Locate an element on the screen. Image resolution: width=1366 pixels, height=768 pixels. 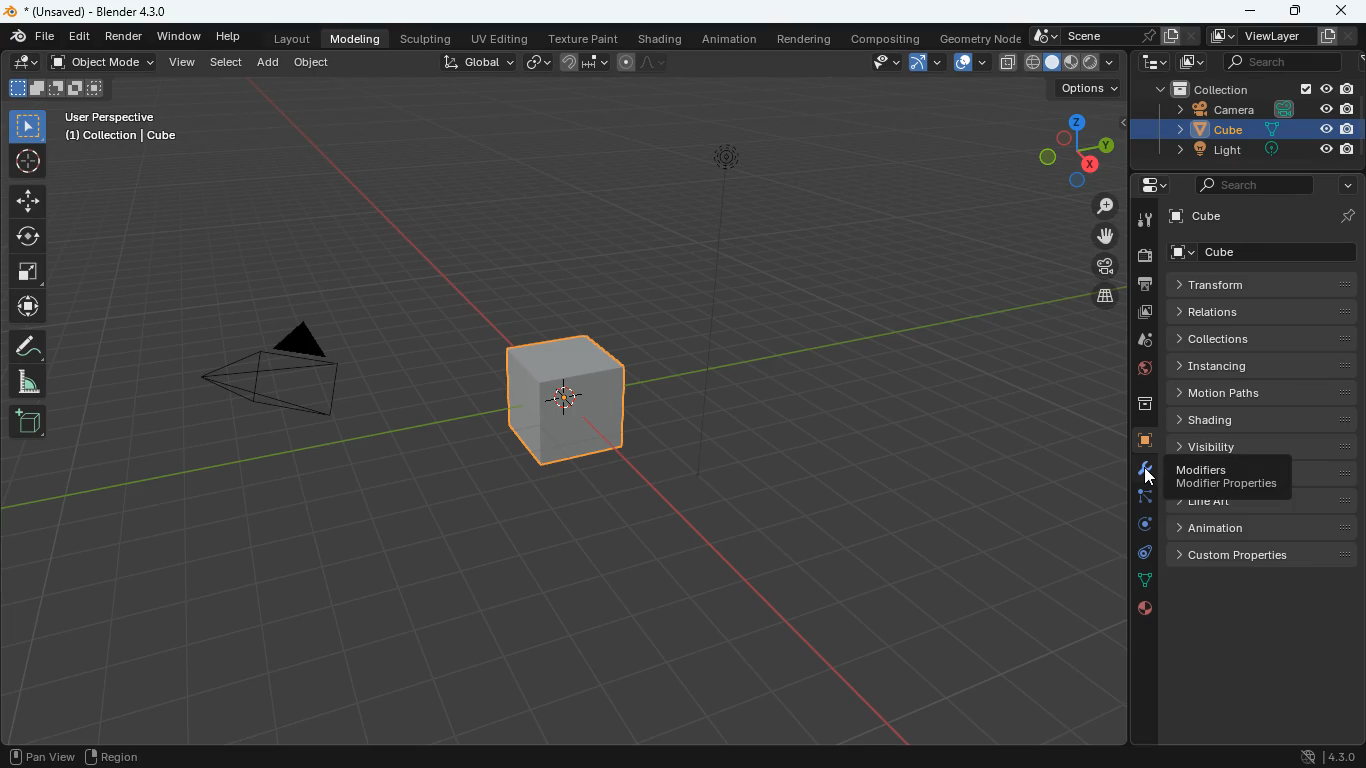
camera is located at coordinates (1251, 109).